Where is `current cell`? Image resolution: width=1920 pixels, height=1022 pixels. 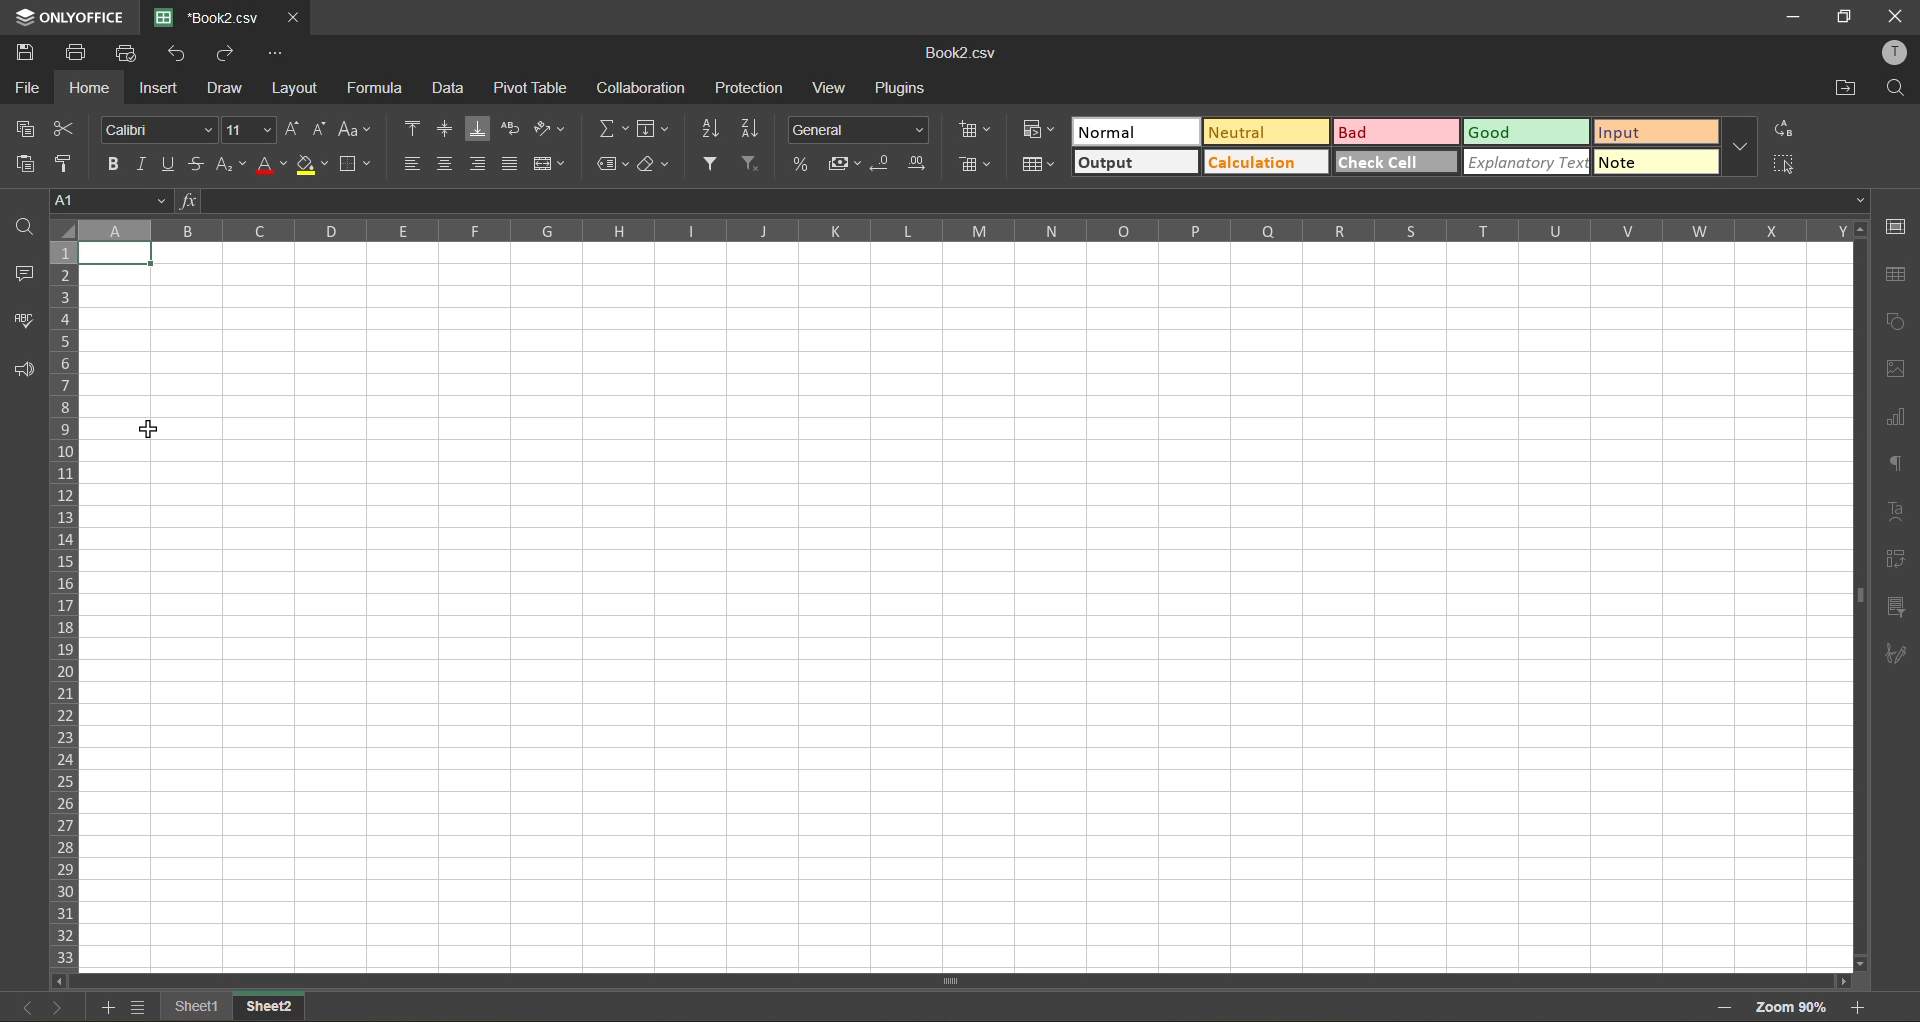 current cell is located at coordinates (120, 254).